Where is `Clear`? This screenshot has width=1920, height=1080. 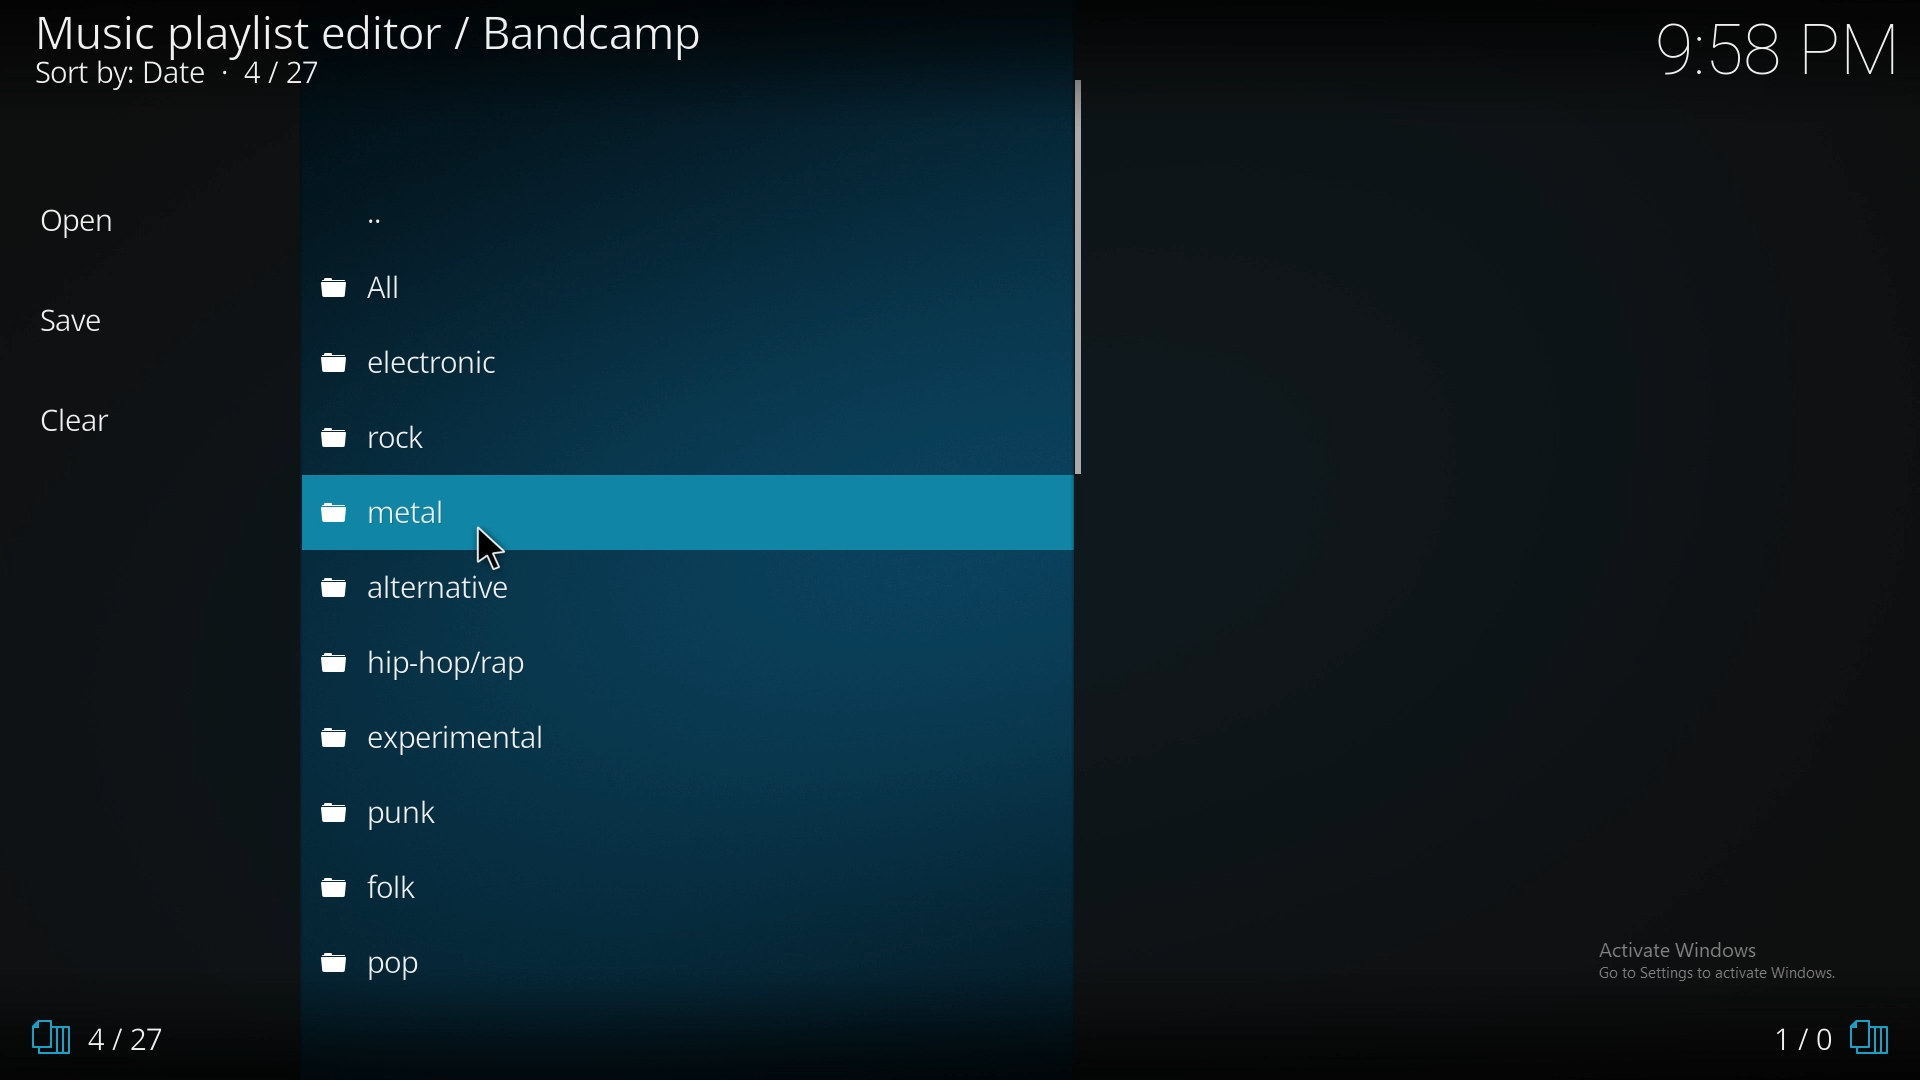 Clear is located at coordinates (87, 421).